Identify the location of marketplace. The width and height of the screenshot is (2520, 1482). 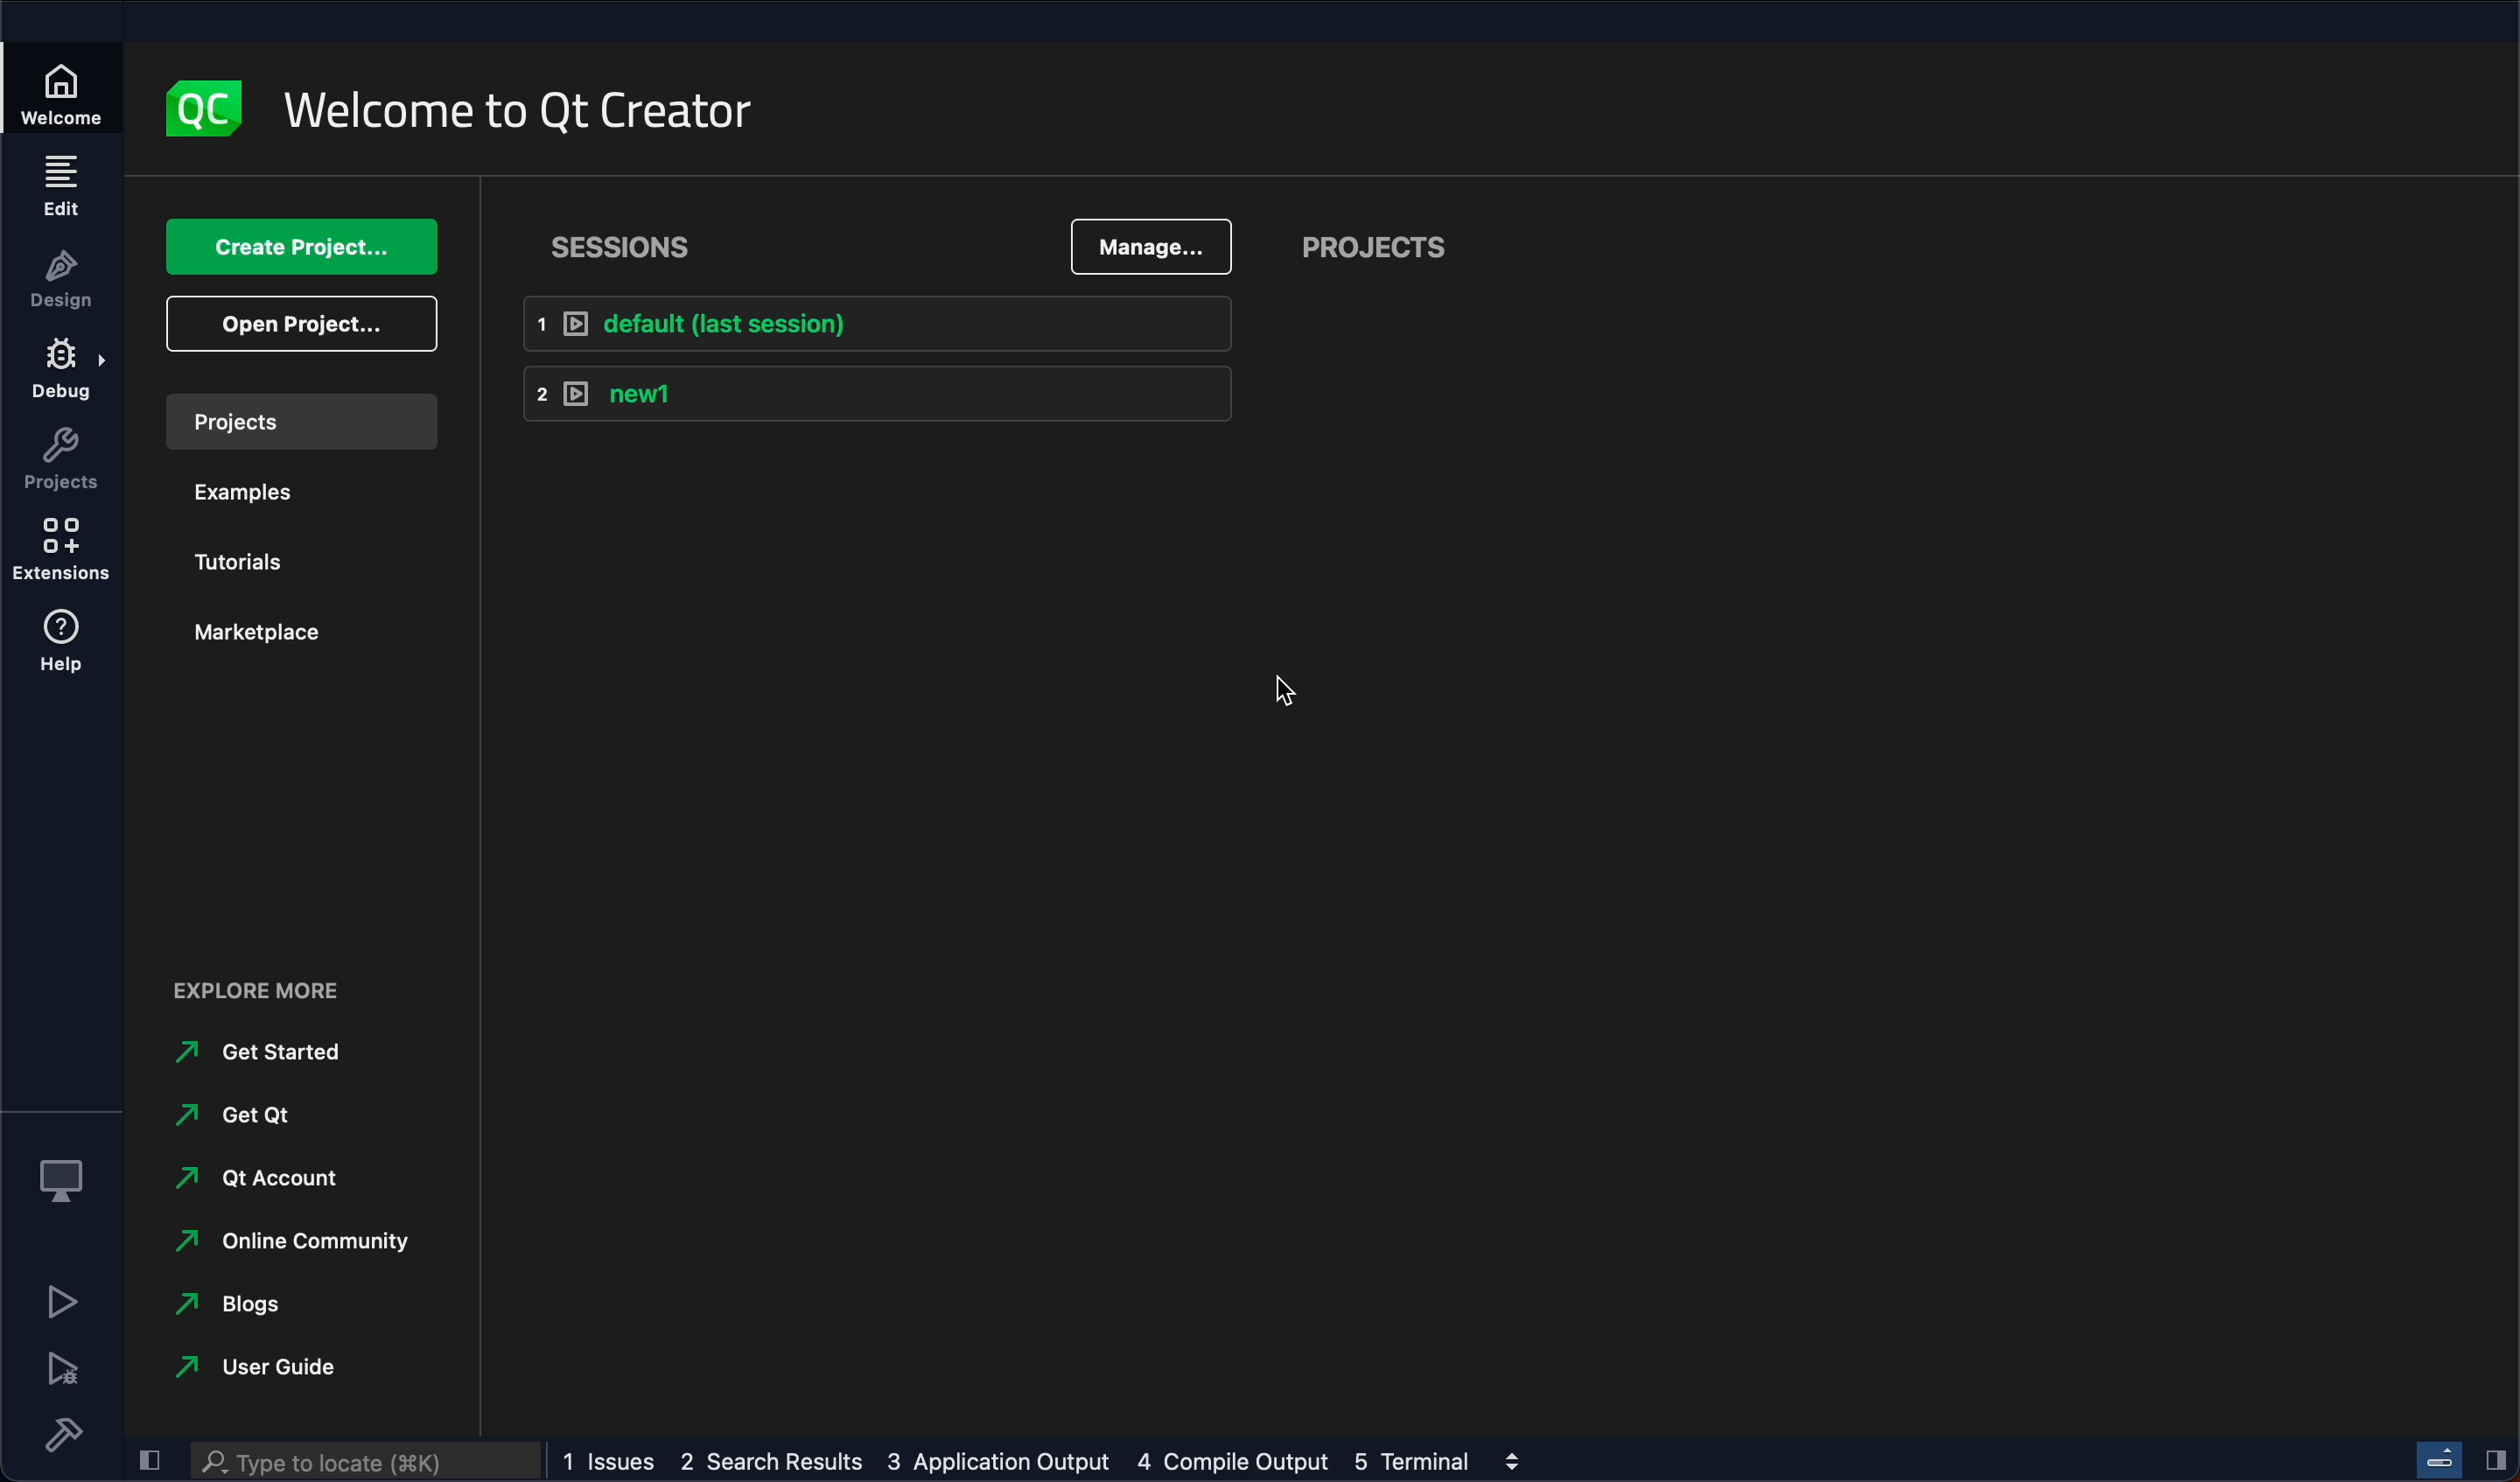
(257, 635).